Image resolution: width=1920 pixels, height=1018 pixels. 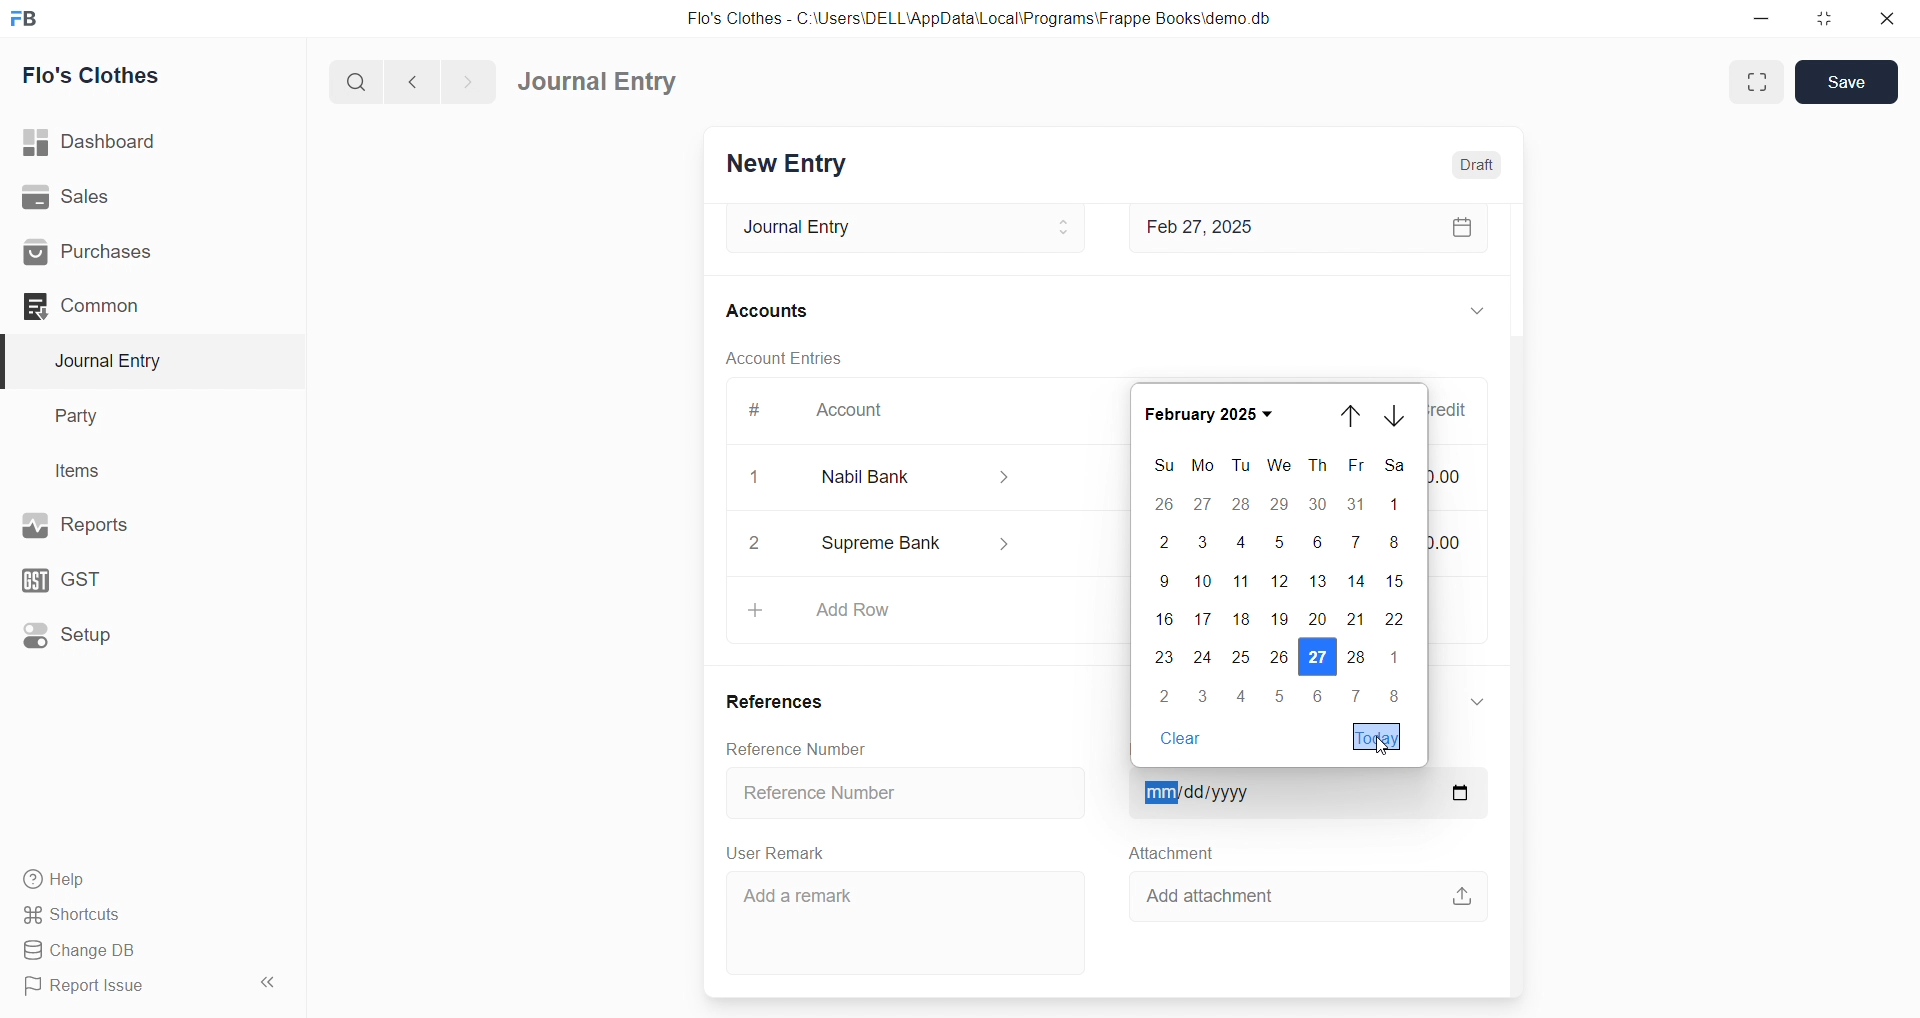 I want to click on + Add Row, so click(x=923, y=610).